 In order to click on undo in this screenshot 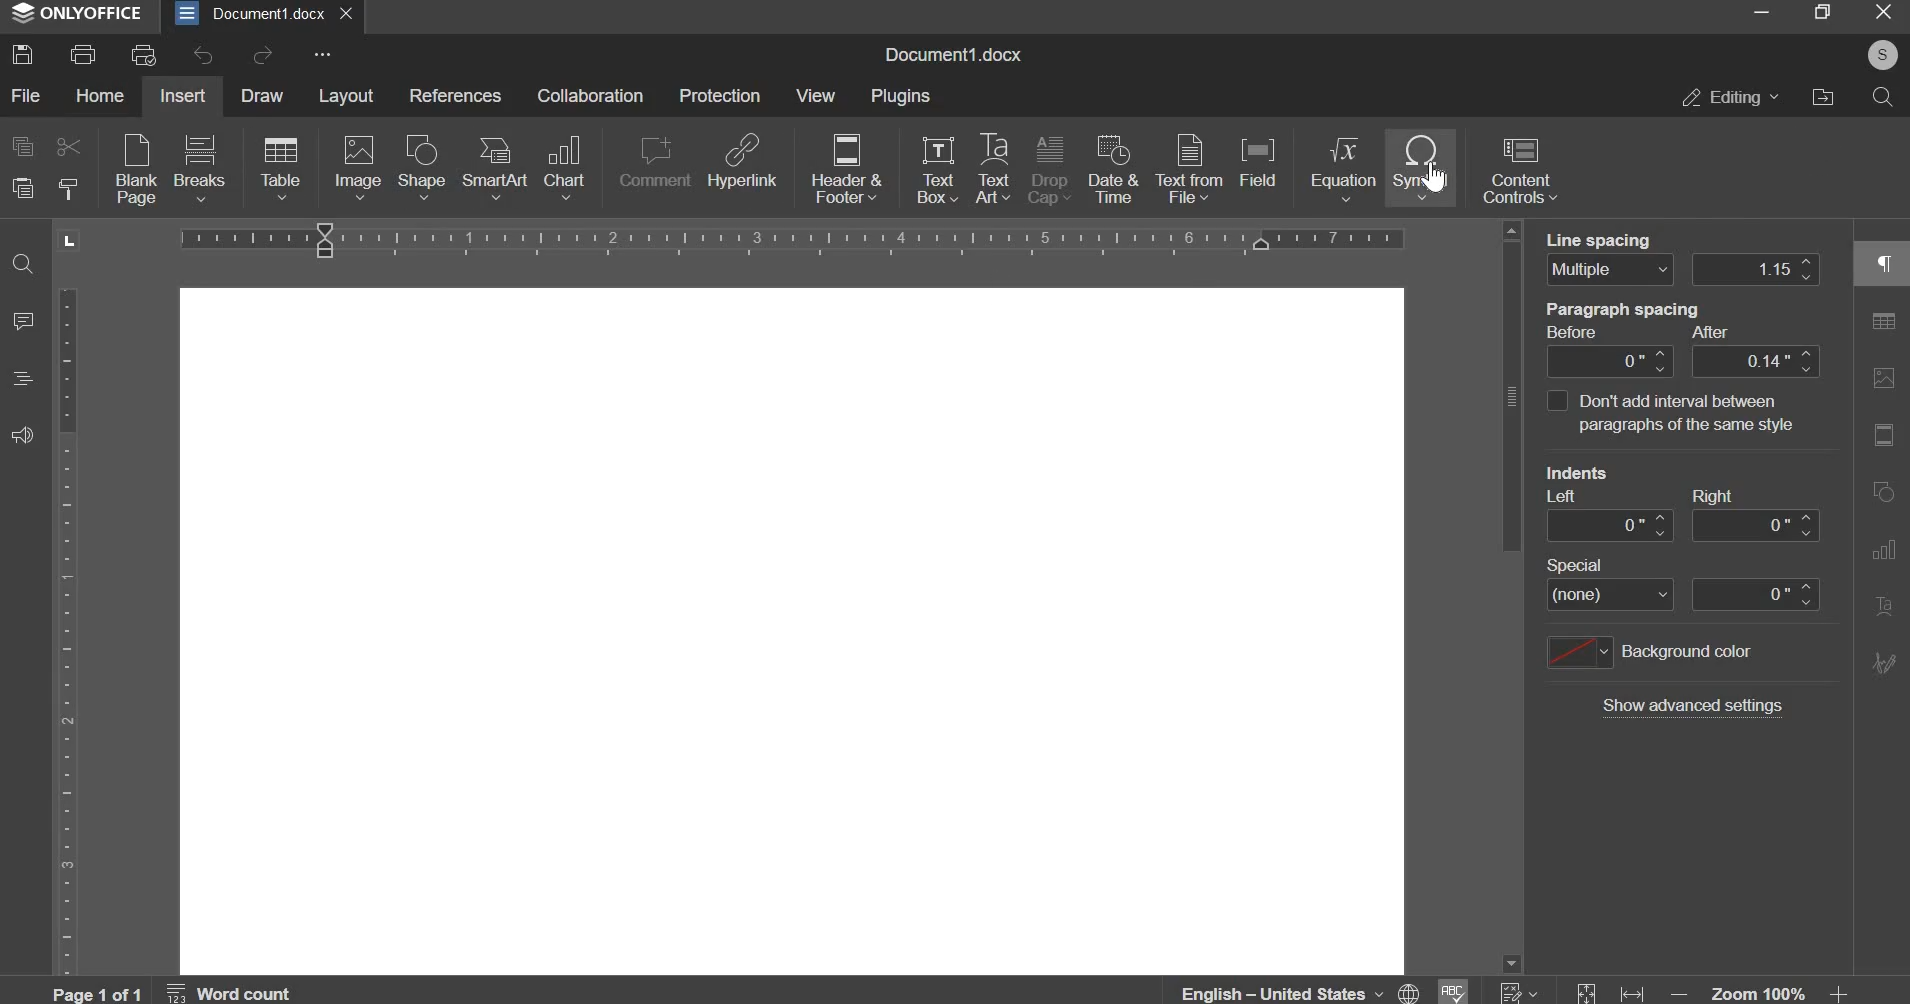, I will do `click(202, 55)`.